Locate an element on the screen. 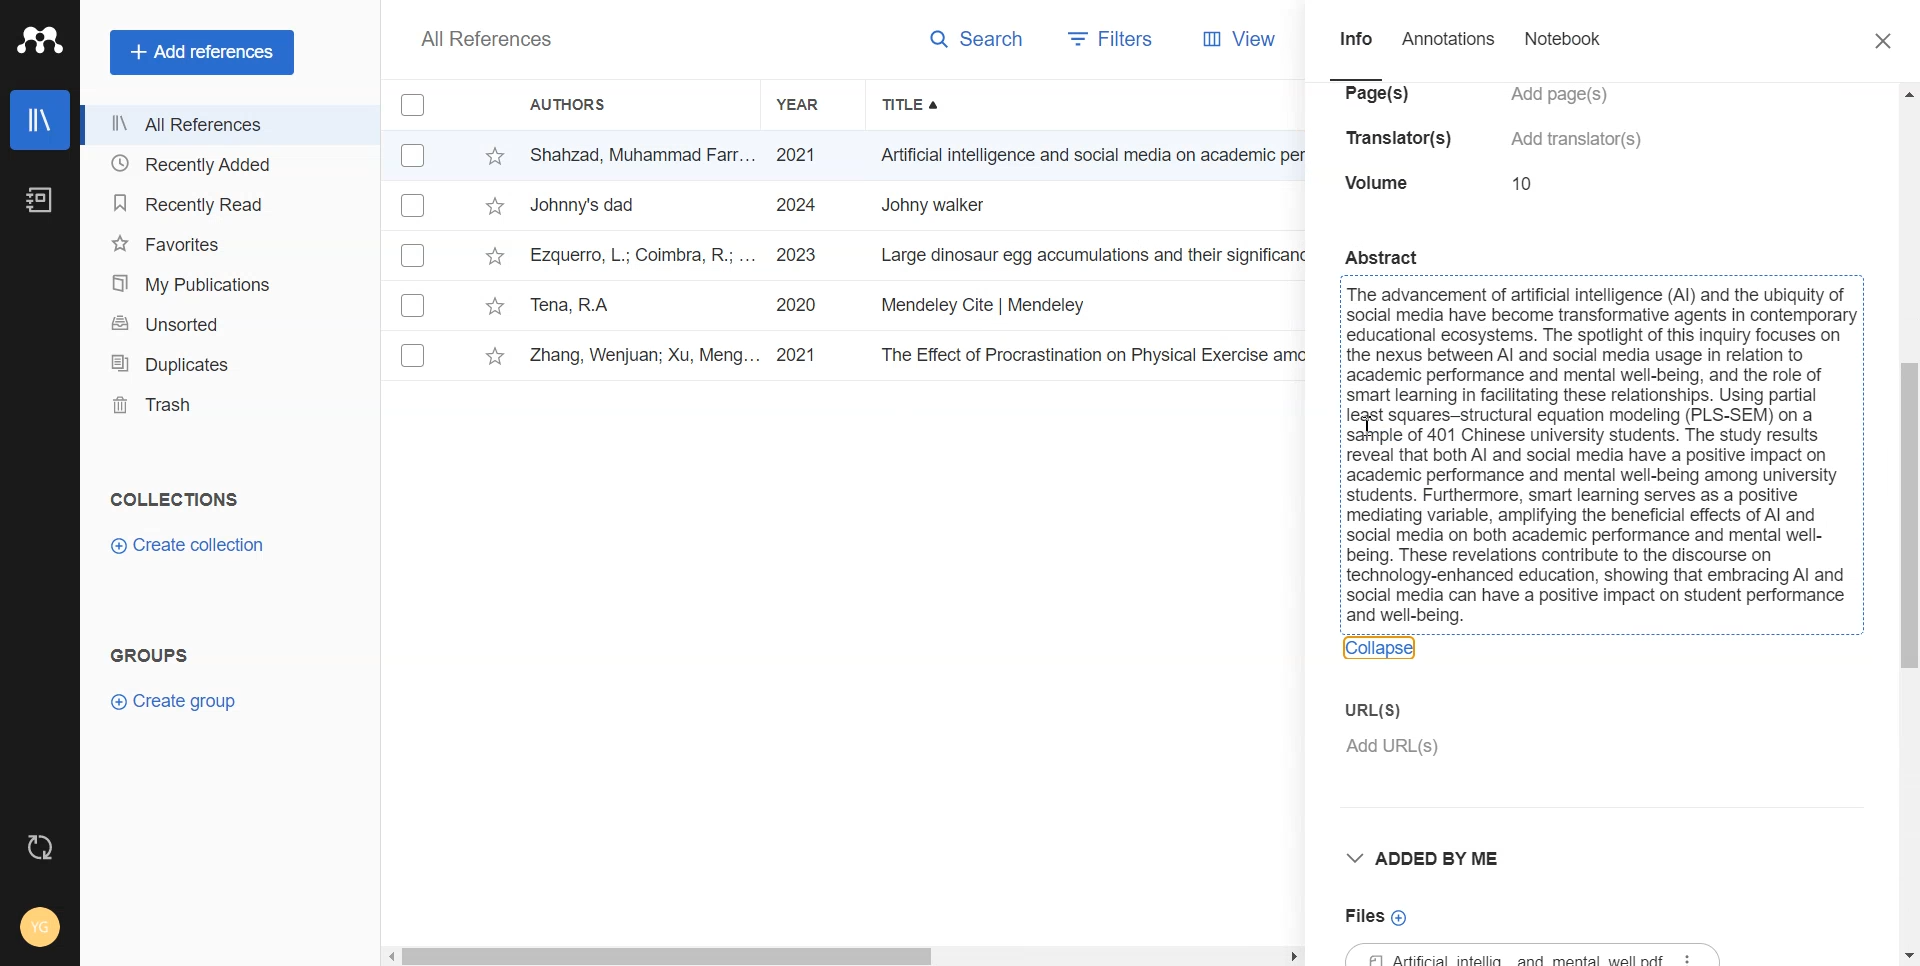 The width and height of the screenshot is (1920, 966). View is located at coordinates (1234, 41).